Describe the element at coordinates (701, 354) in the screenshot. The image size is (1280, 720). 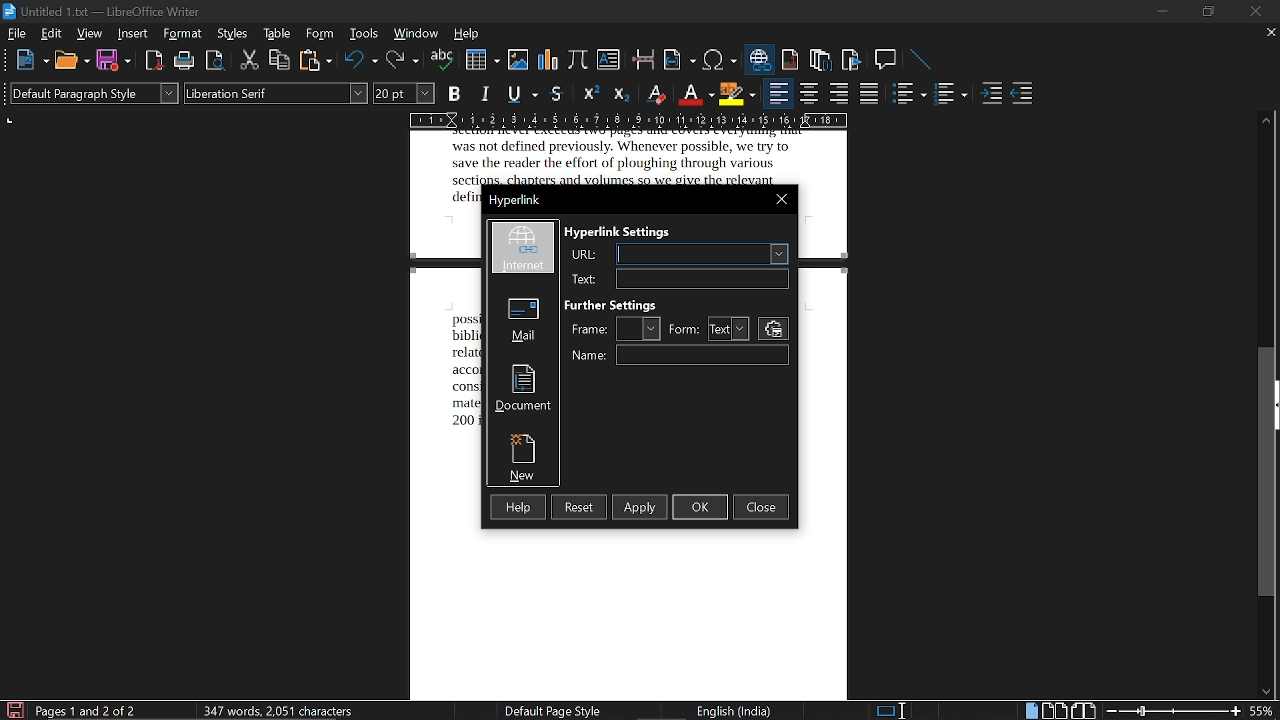
I see `name` at that location.